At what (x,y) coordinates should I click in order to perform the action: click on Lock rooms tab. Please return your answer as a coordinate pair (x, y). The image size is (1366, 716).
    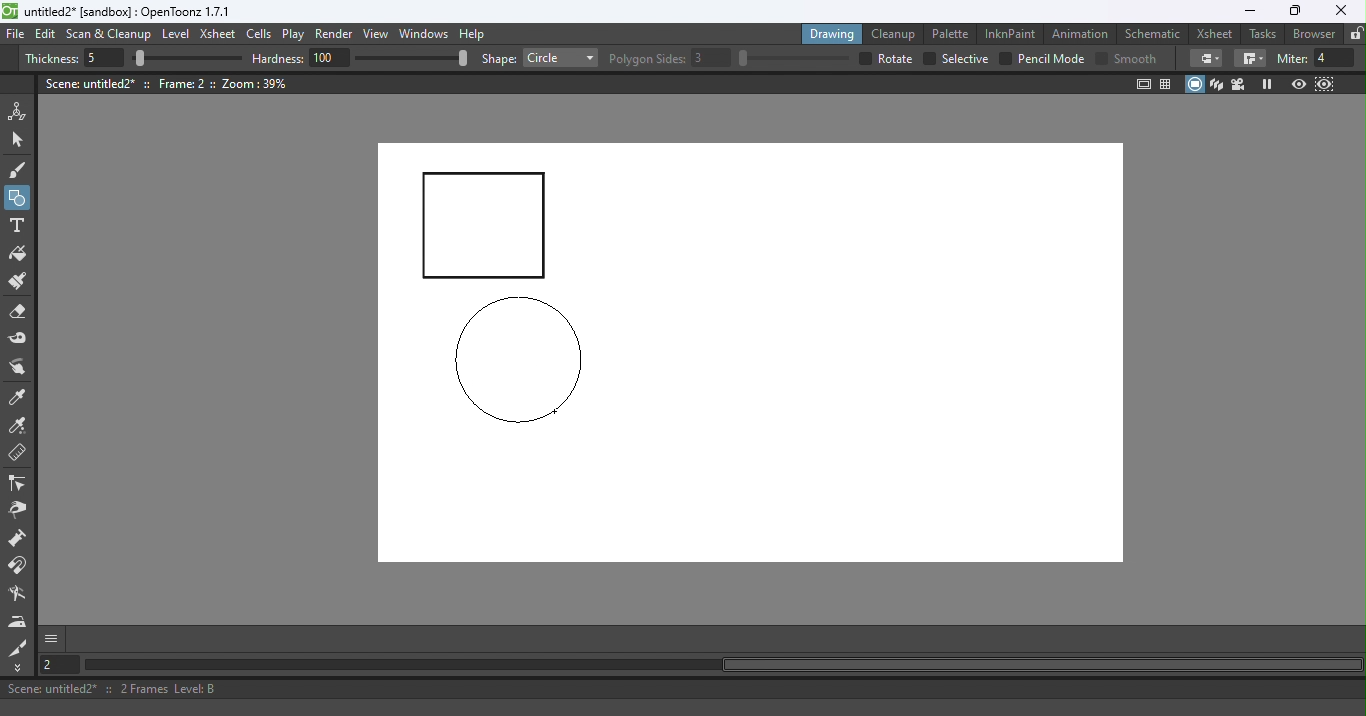
    Looking at the image, I should click on (1356, 35).